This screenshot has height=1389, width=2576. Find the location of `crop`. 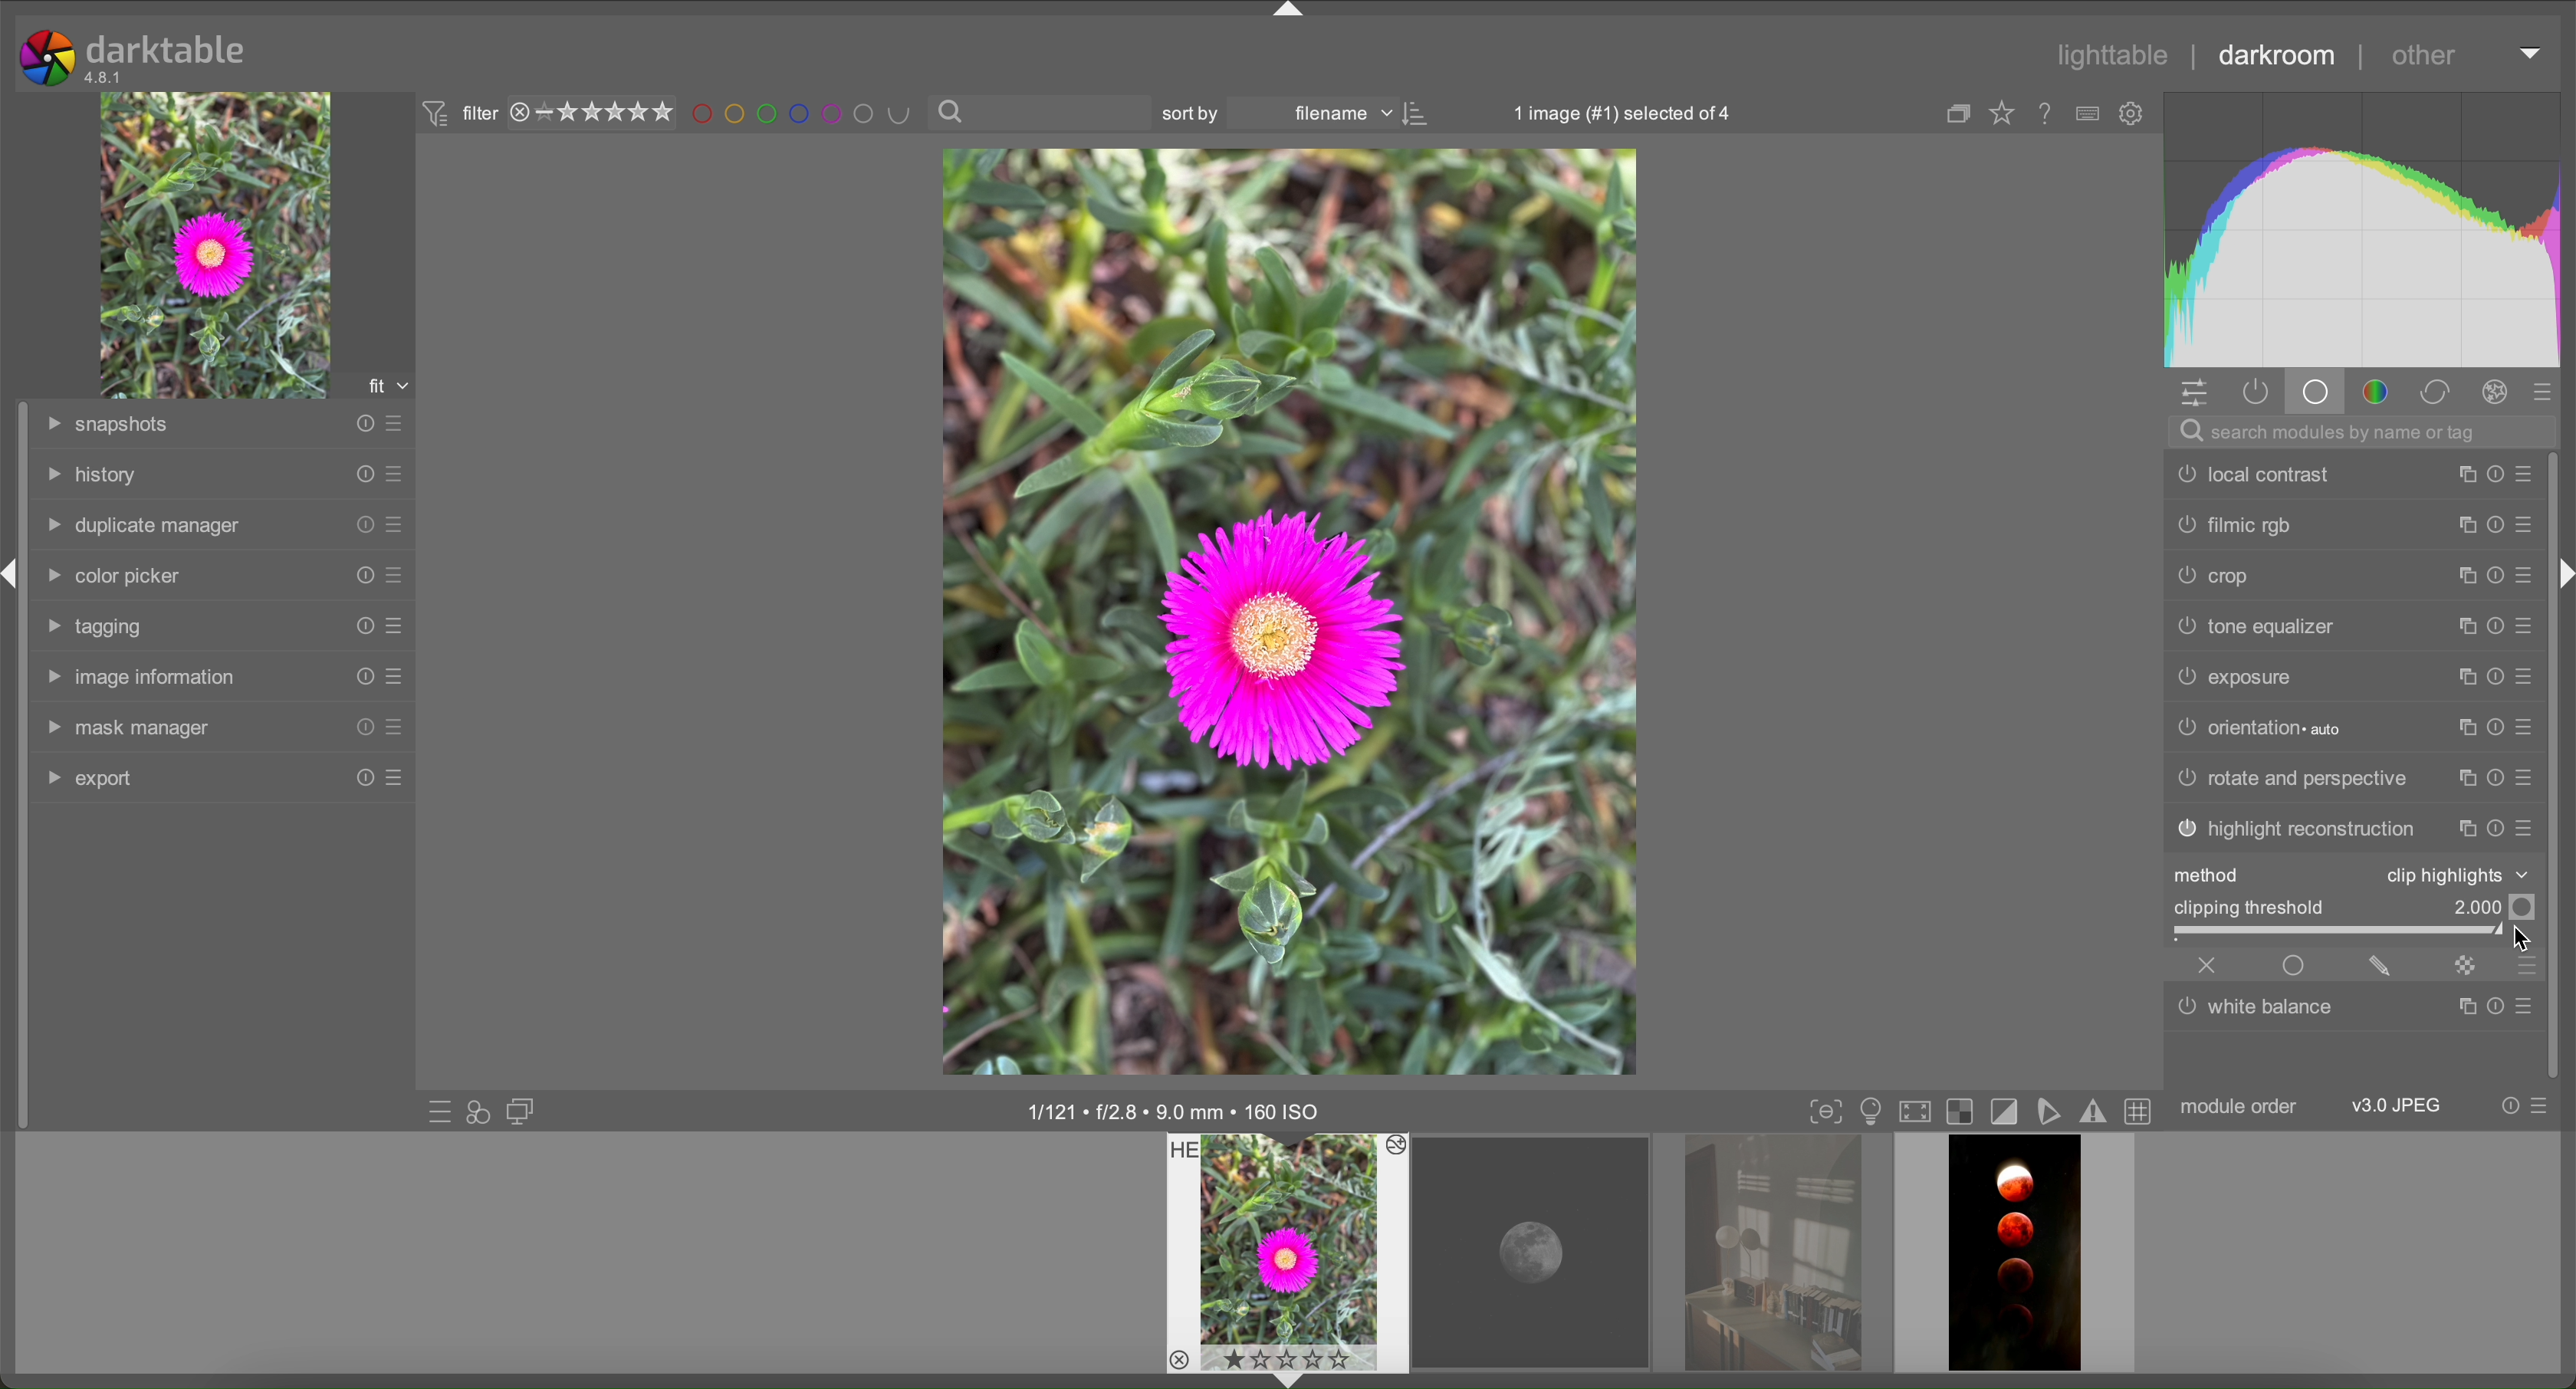

crop is located at coordinates (2217, 574).